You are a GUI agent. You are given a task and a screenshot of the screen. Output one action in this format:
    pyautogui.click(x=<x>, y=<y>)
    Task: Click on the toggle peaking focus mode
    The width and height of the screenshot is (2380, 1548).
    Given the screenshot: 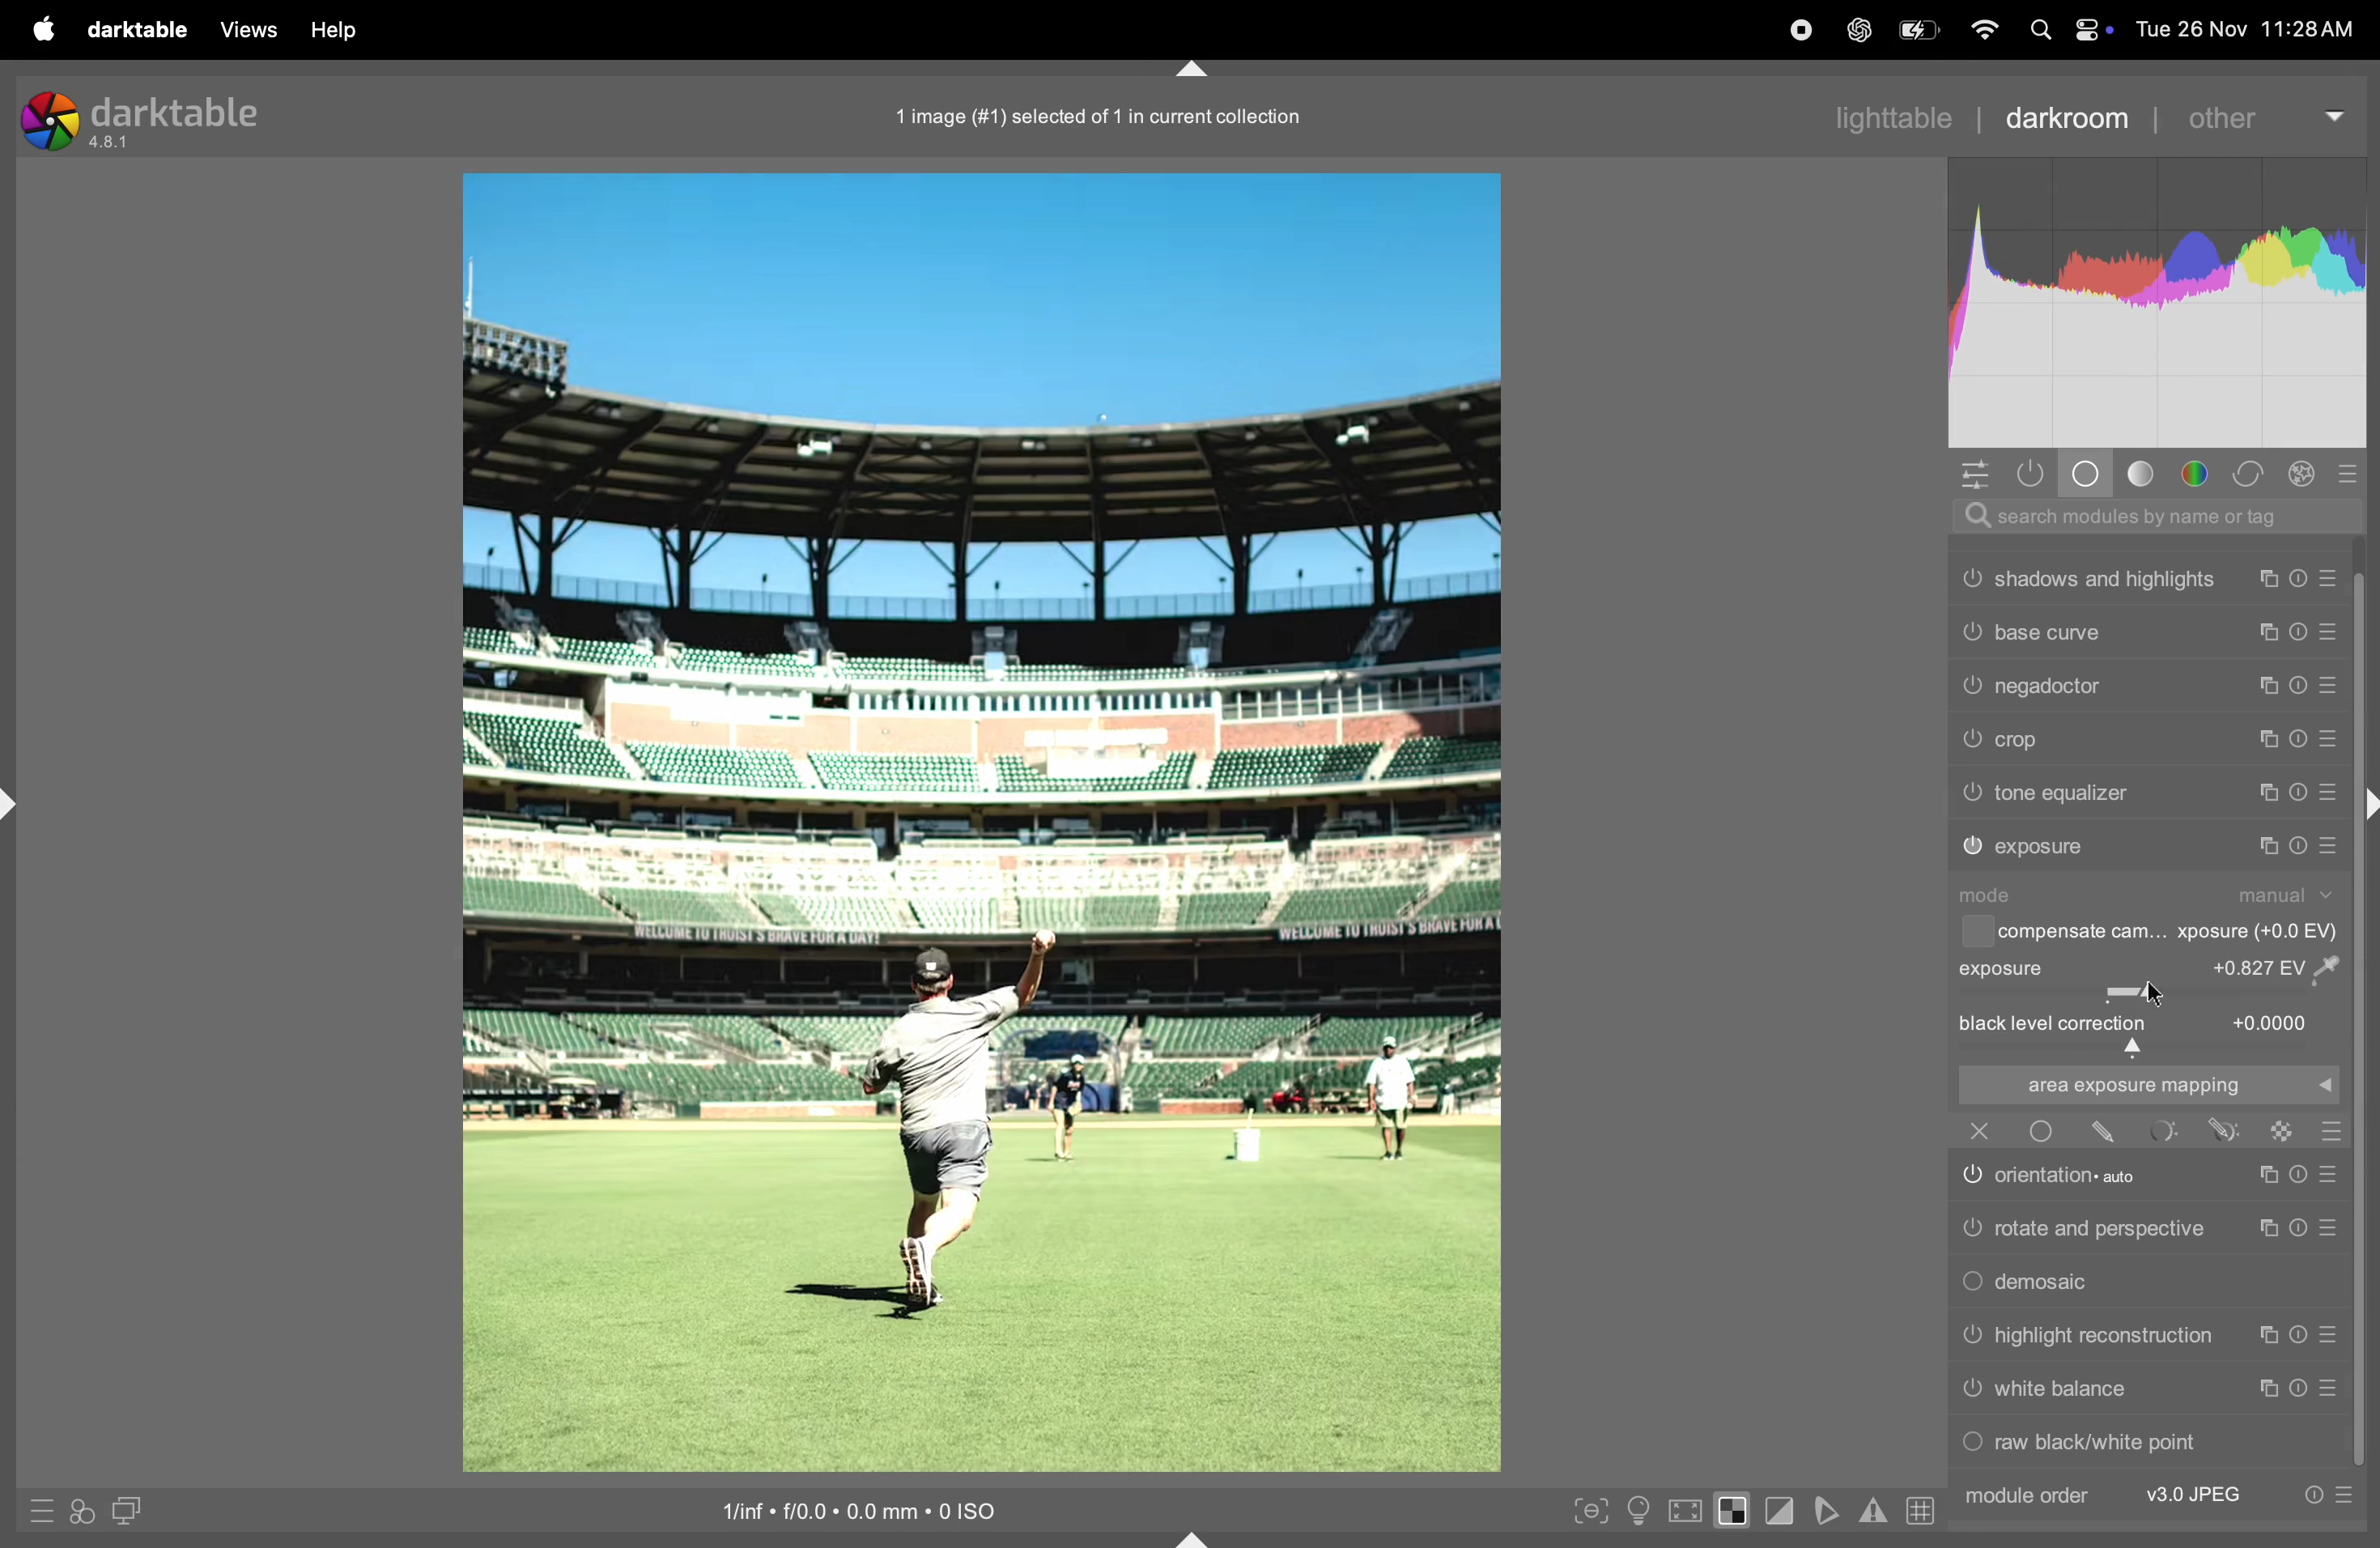 What is the action you would take?
    pyautogui.click(x=1585, y=1508)
    